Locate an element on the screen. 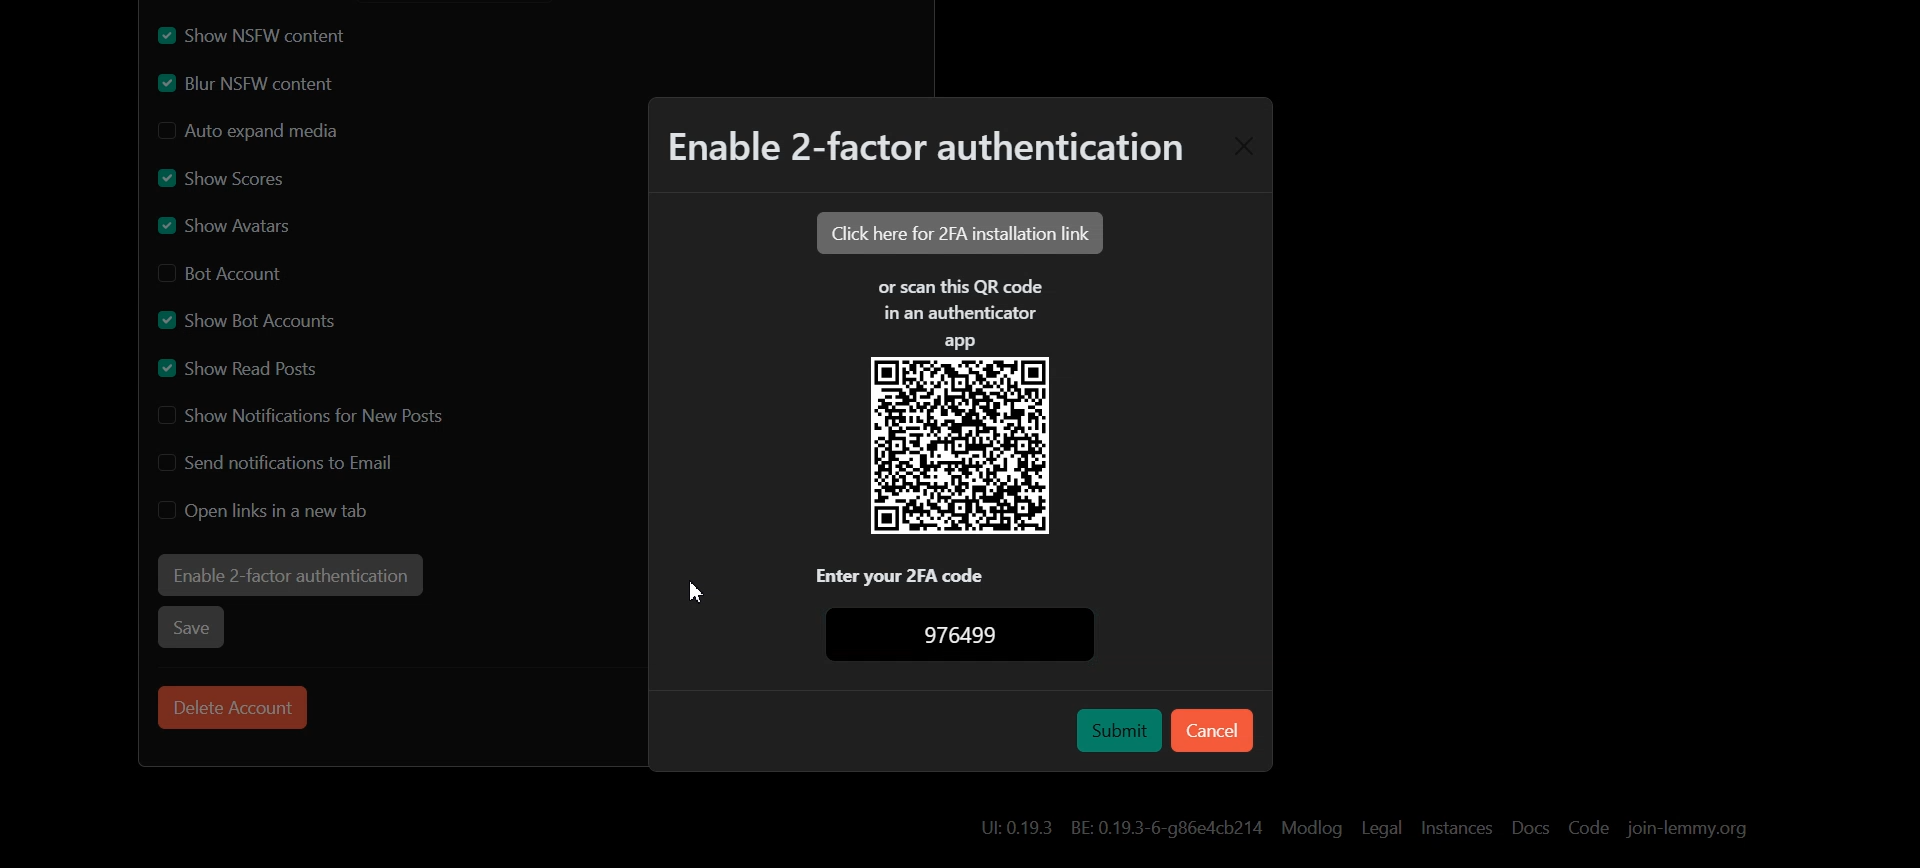 This screenshot has height=868, width=1920. Disable Open links in new tab is located at coordinates (265, 510).